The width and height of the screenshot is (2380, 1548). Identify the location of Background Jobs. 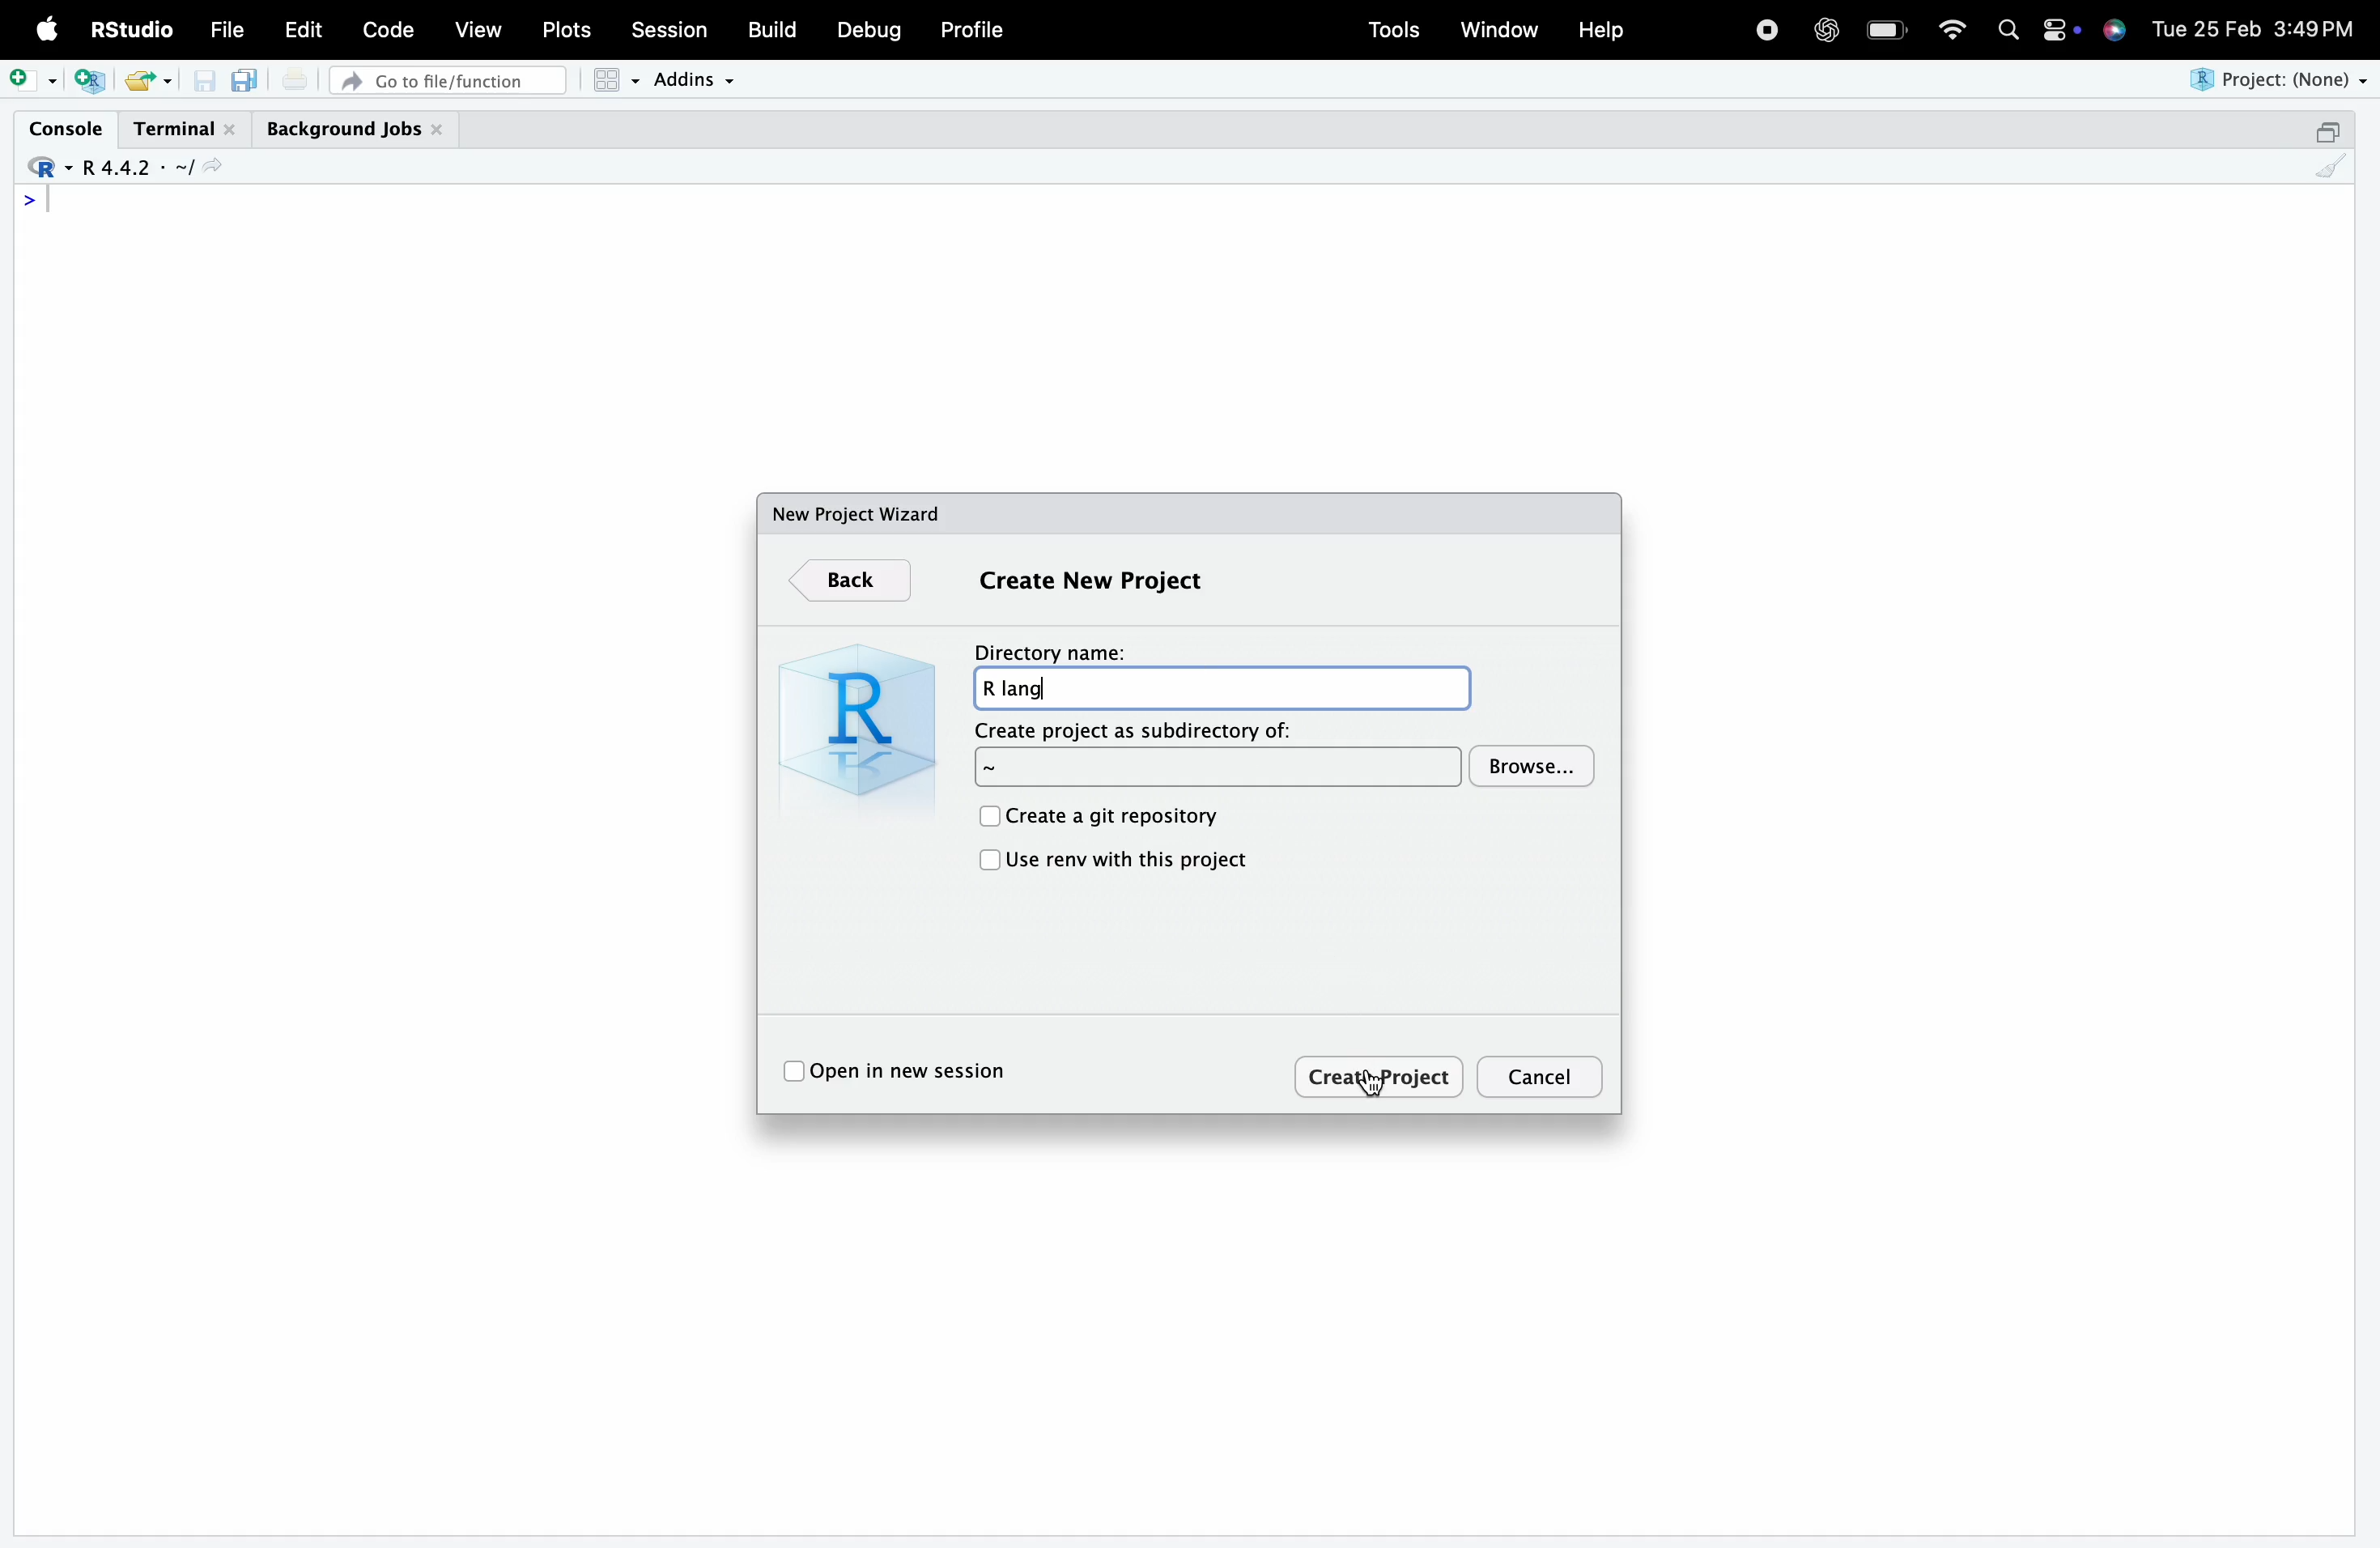
(355, 130).